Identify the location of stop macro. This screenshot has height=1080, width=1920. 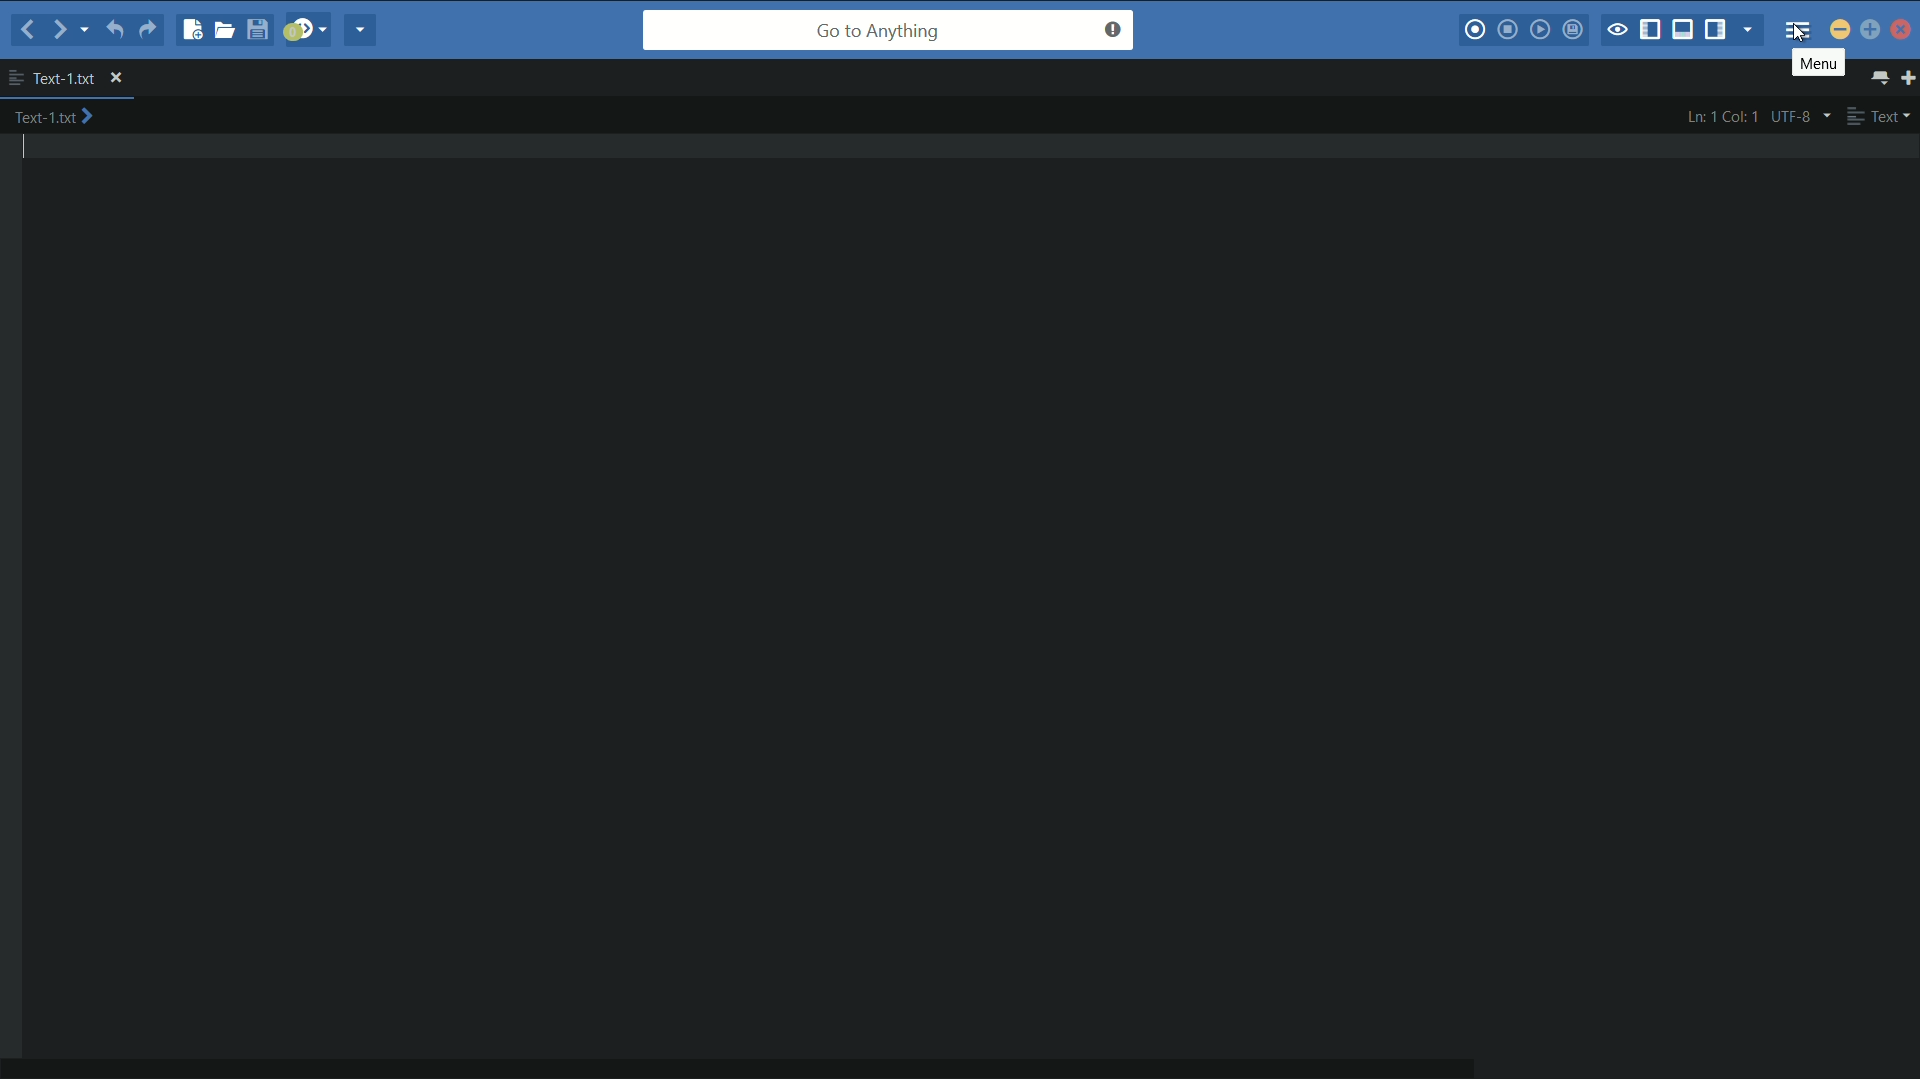
(1507, 32).